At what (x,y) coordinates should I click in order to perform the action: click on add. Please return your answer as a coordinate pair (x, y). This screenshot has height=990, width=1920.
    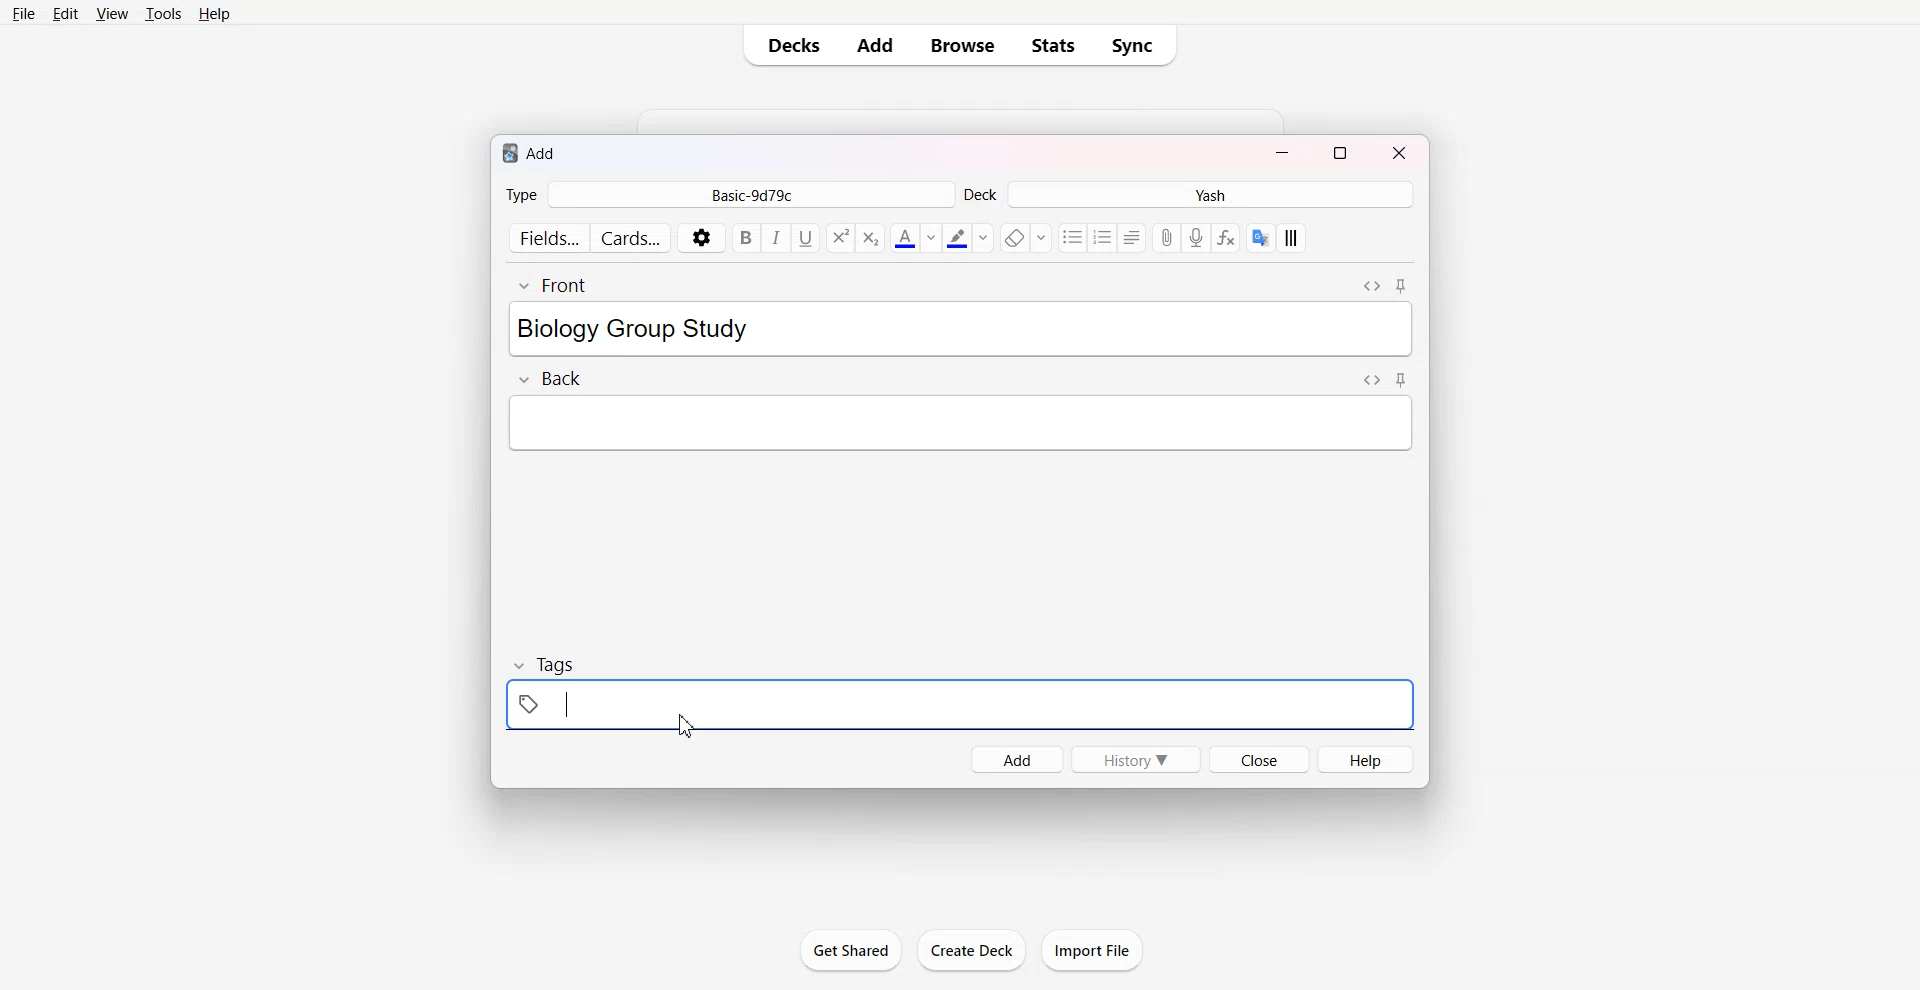
    Looking at the image, I should click on (531, 153).